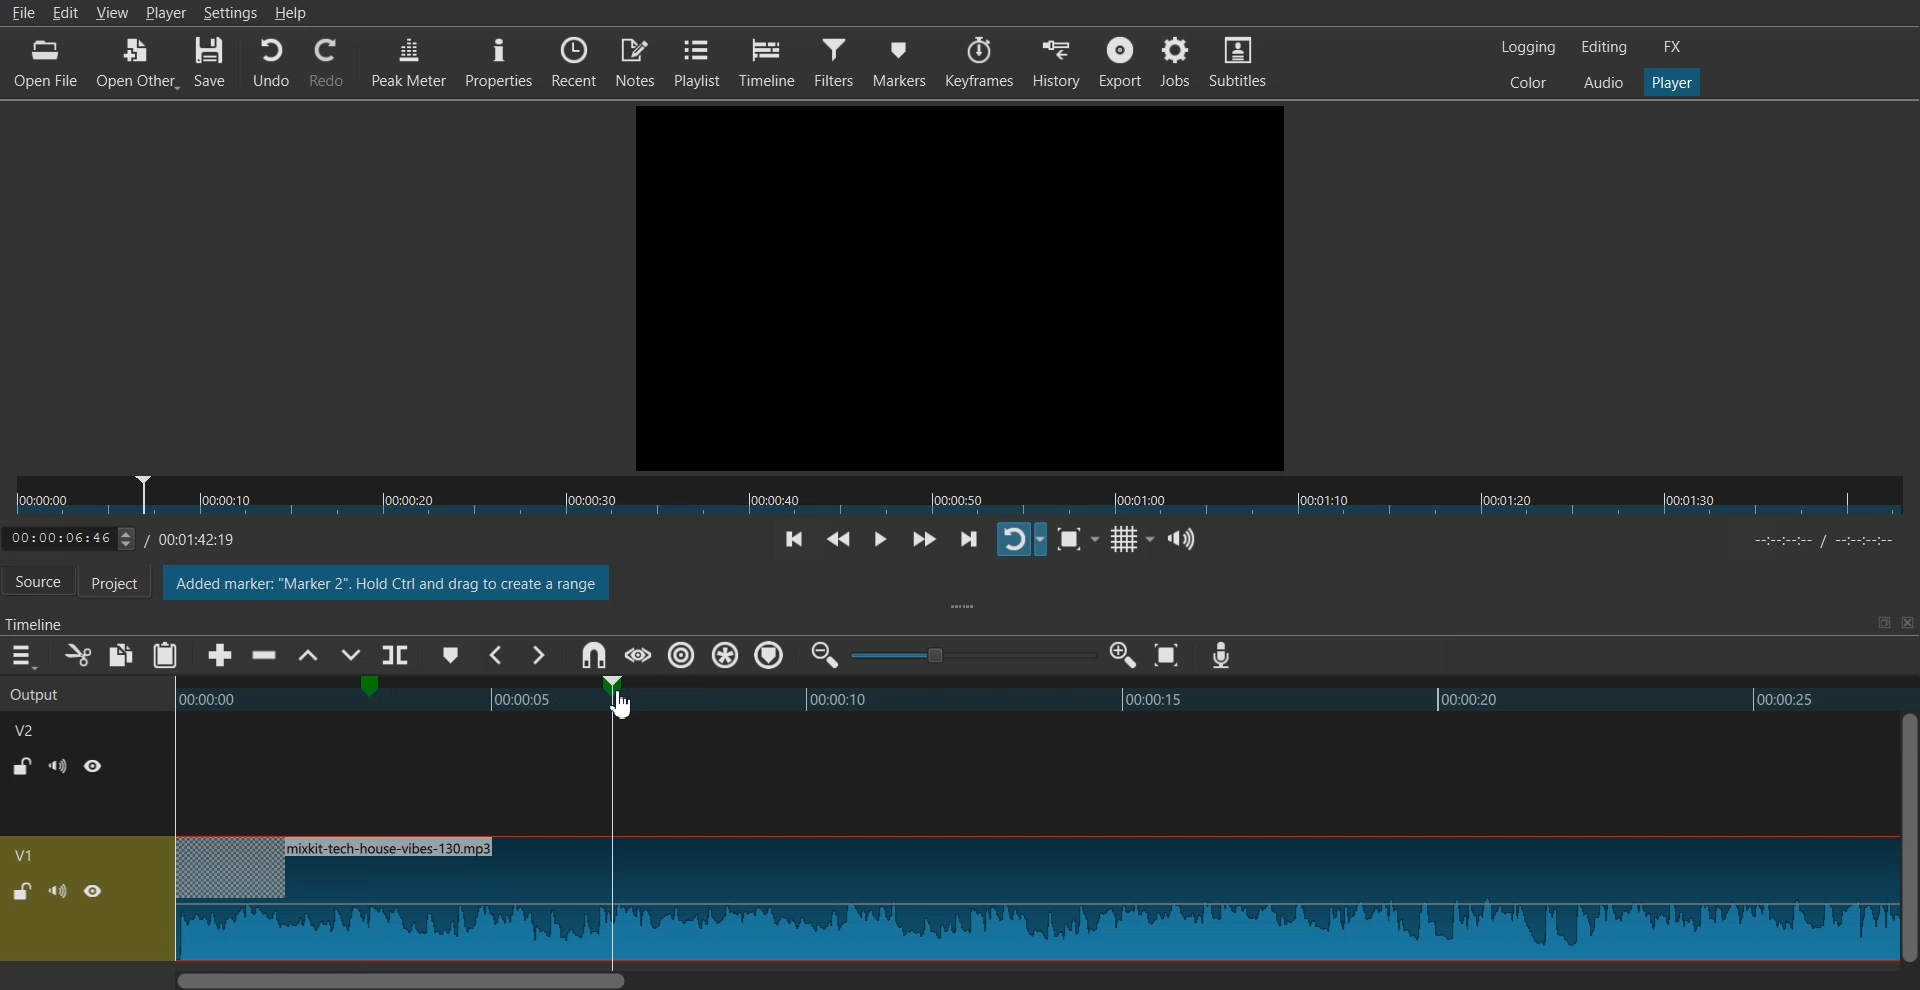  I want to click on Ripple Tracks, so click(771, 656).